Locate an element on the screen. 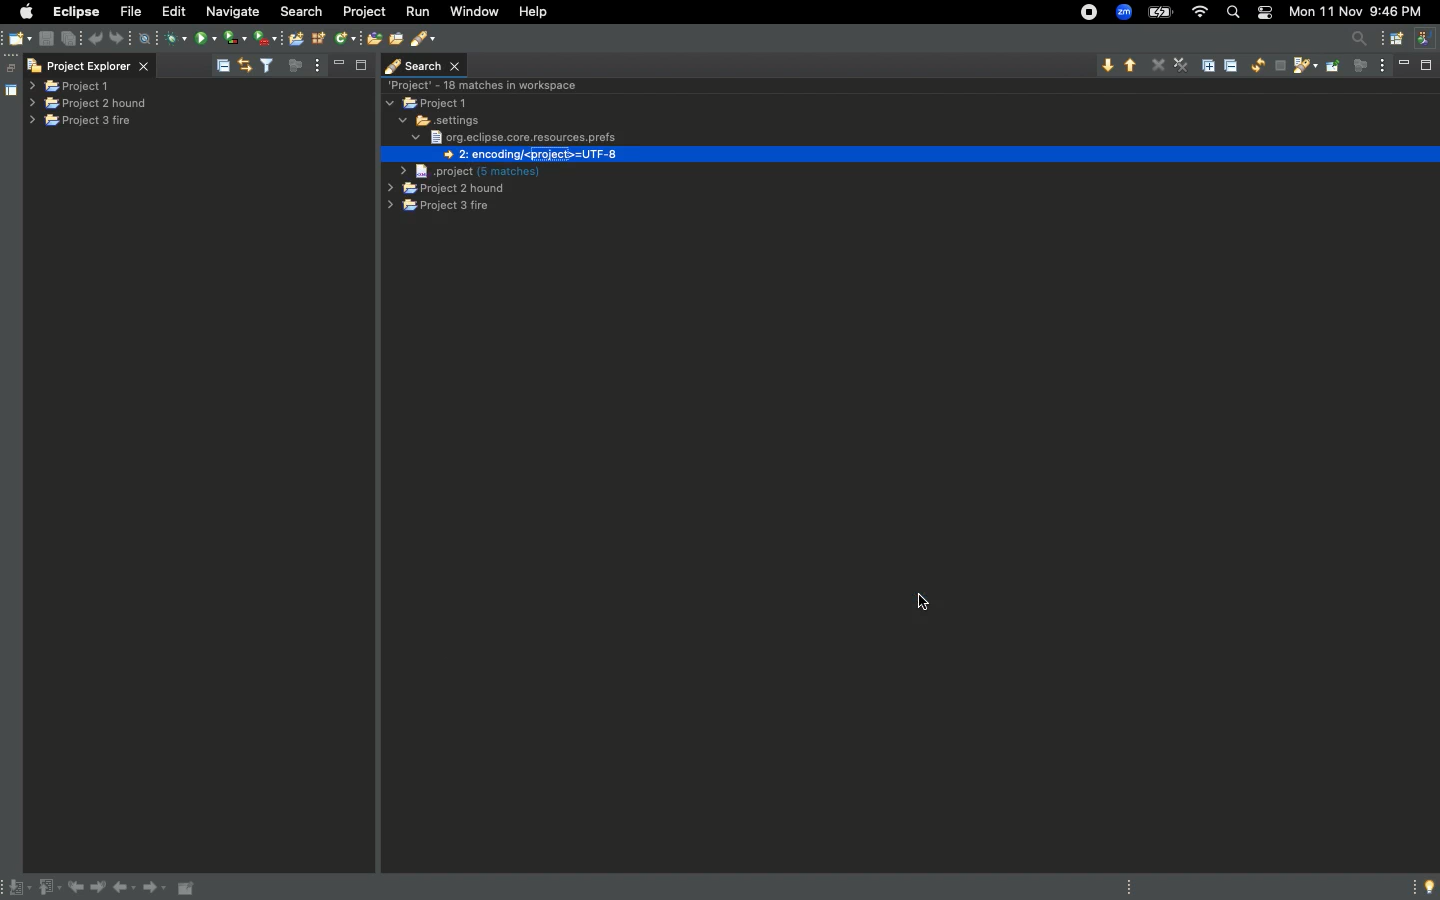 Image resolution: width=1440 pixels, height=900 pixels. minimise is located at coordinates (340, 64).